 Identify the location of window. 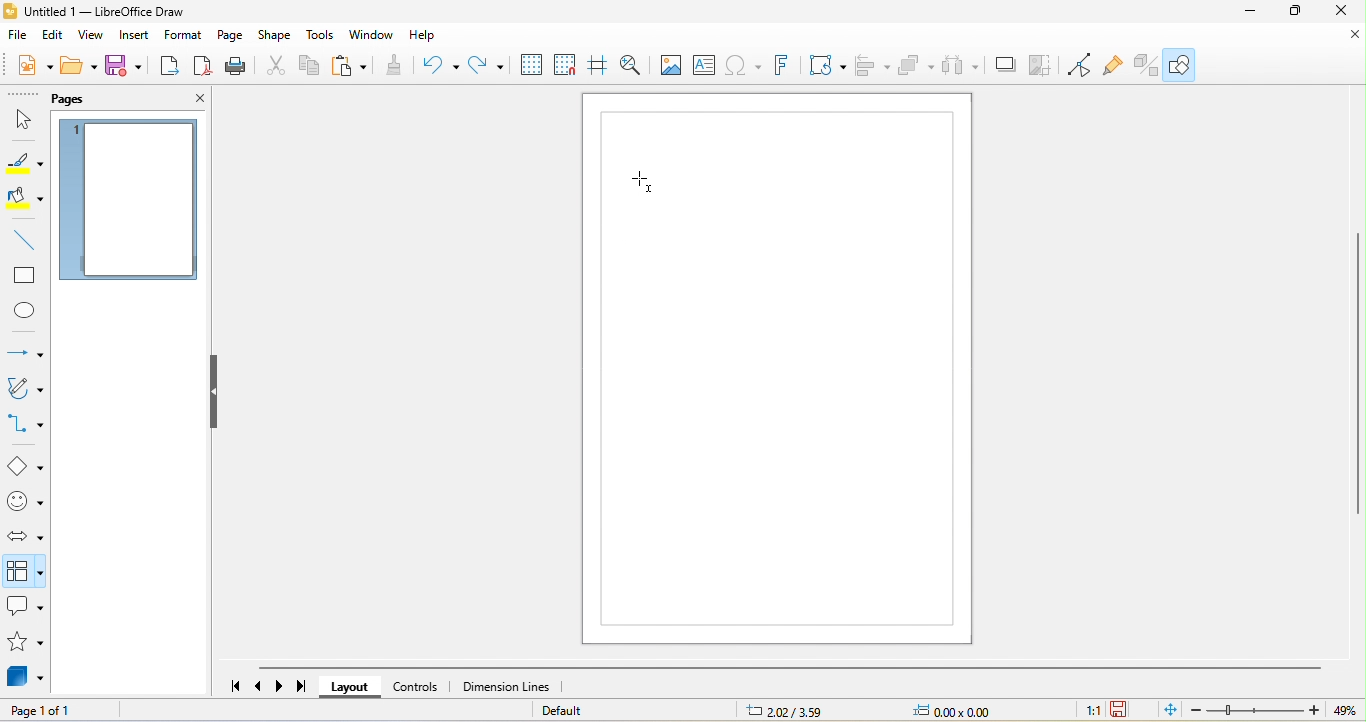
(373, 38).